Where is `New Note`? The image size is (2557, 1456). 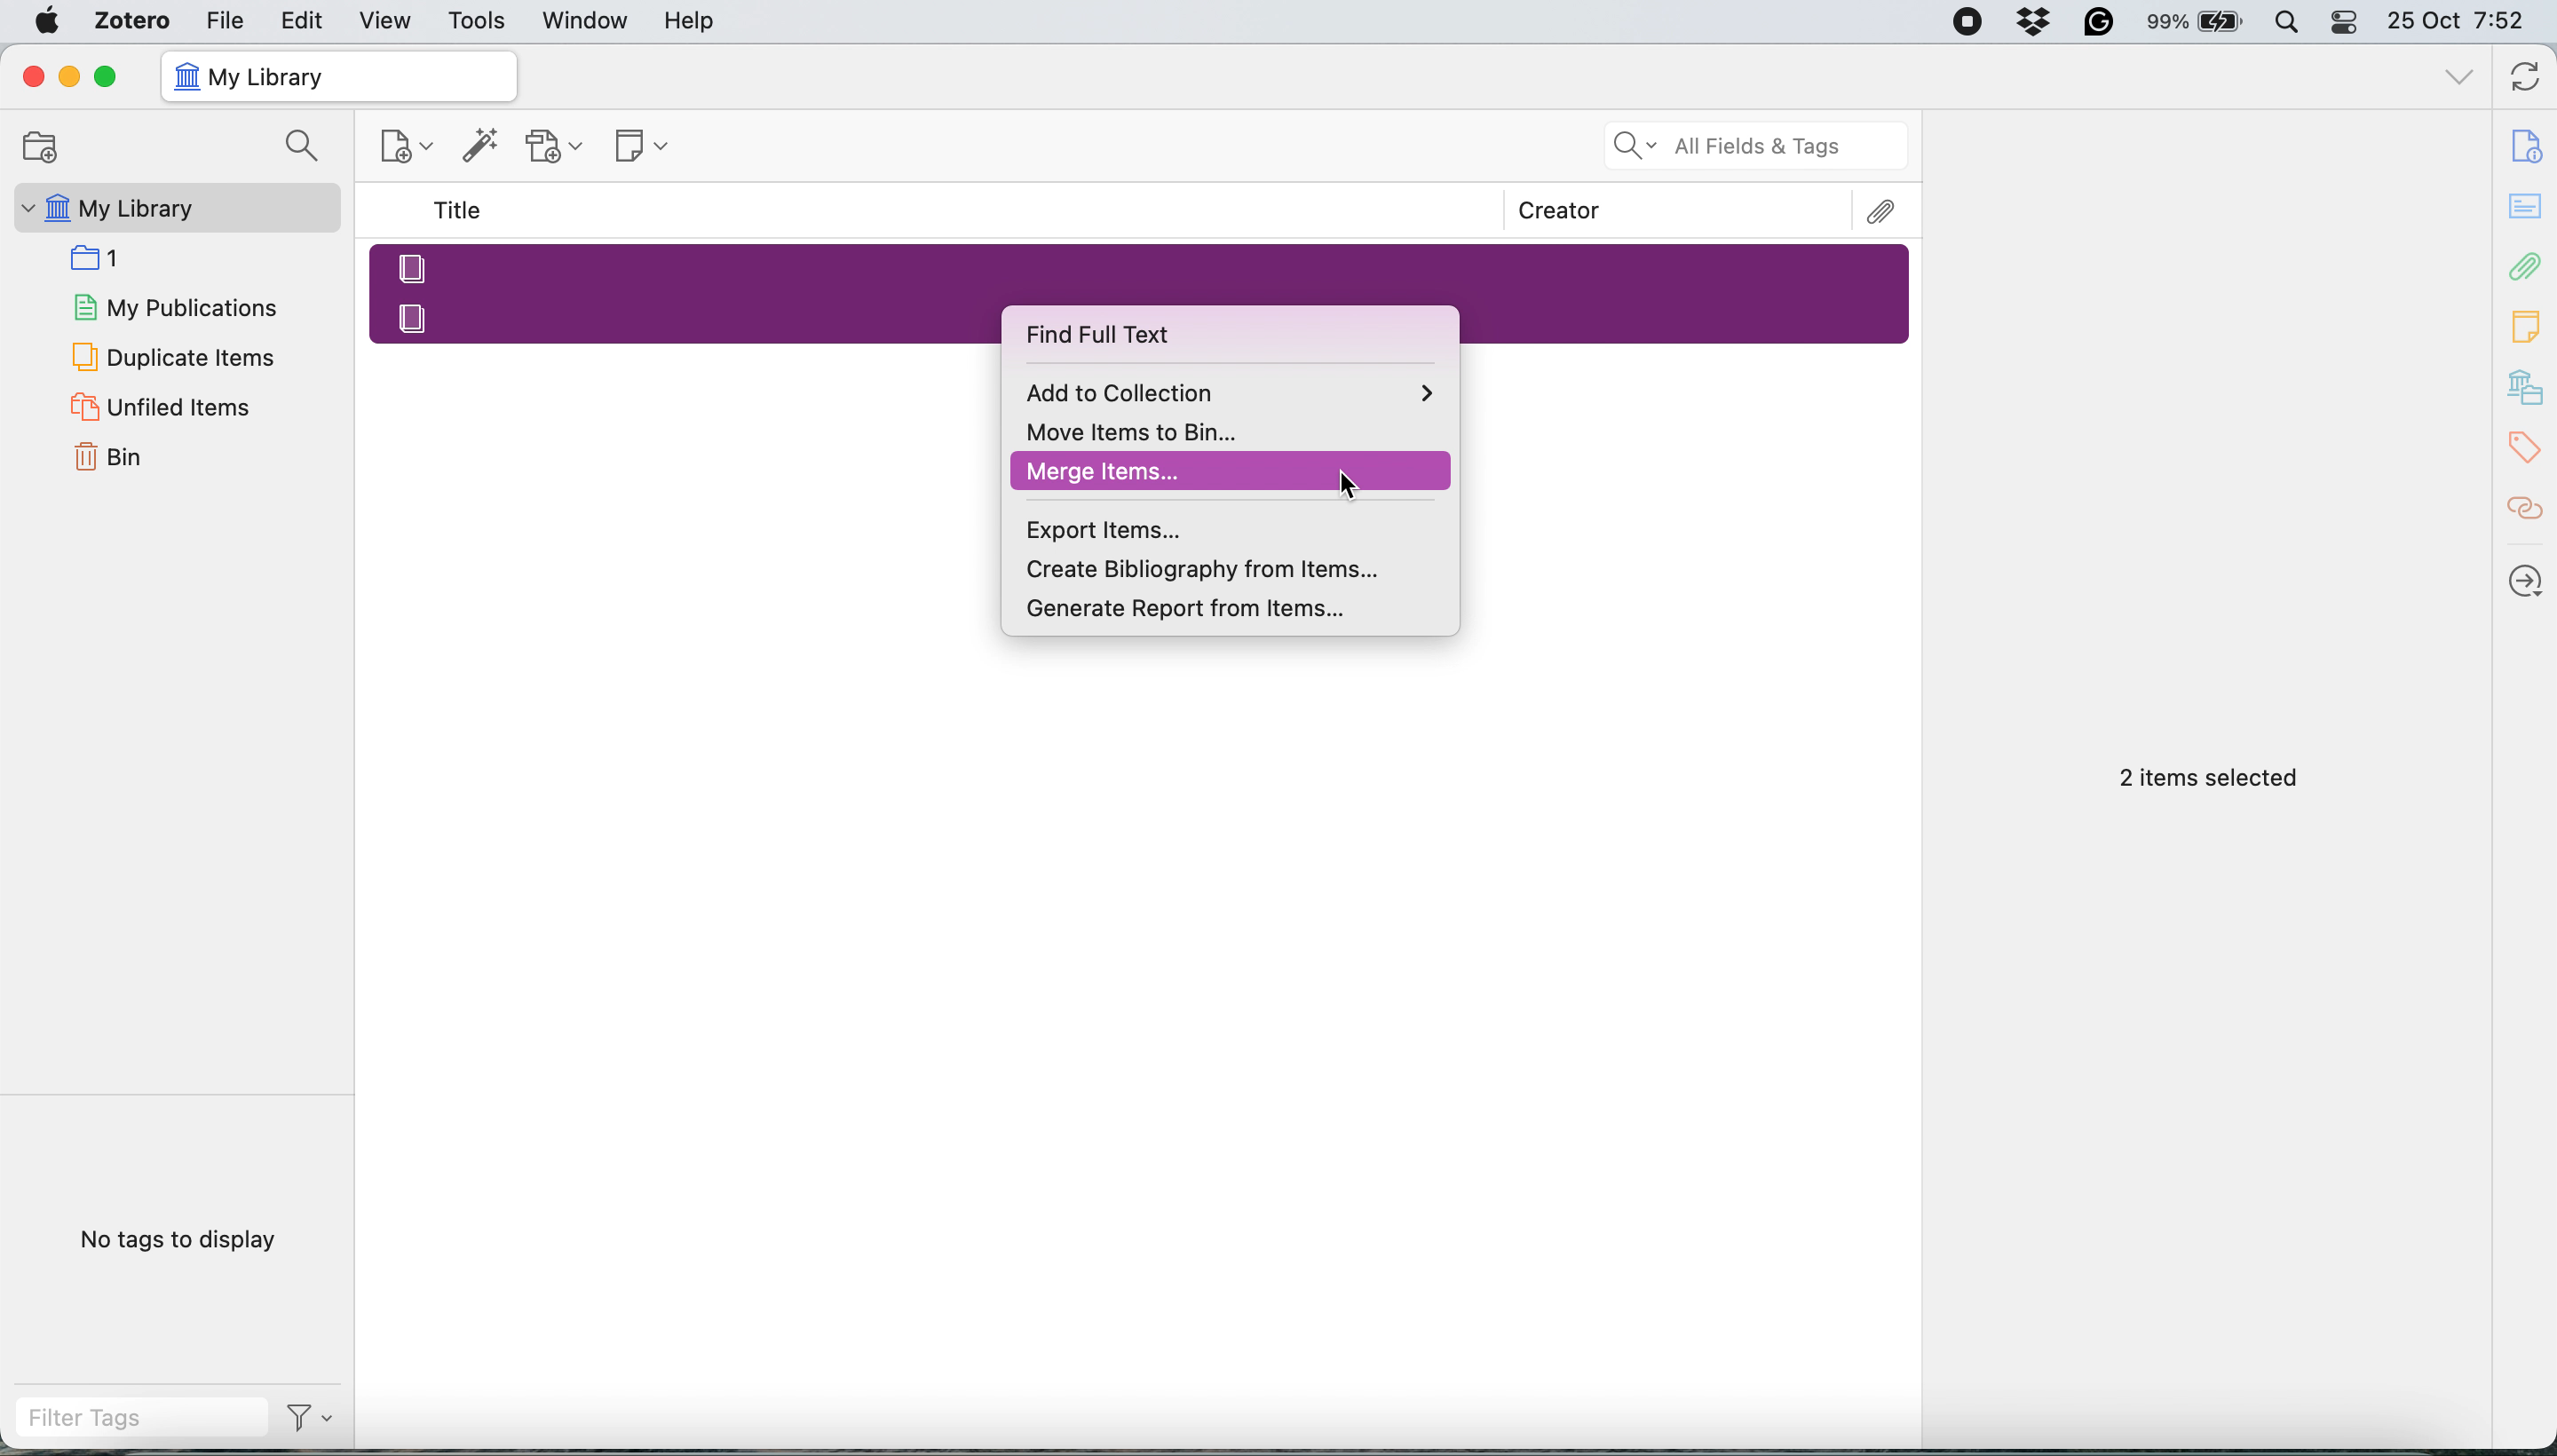 New Note is located at coordinates (644, 148).